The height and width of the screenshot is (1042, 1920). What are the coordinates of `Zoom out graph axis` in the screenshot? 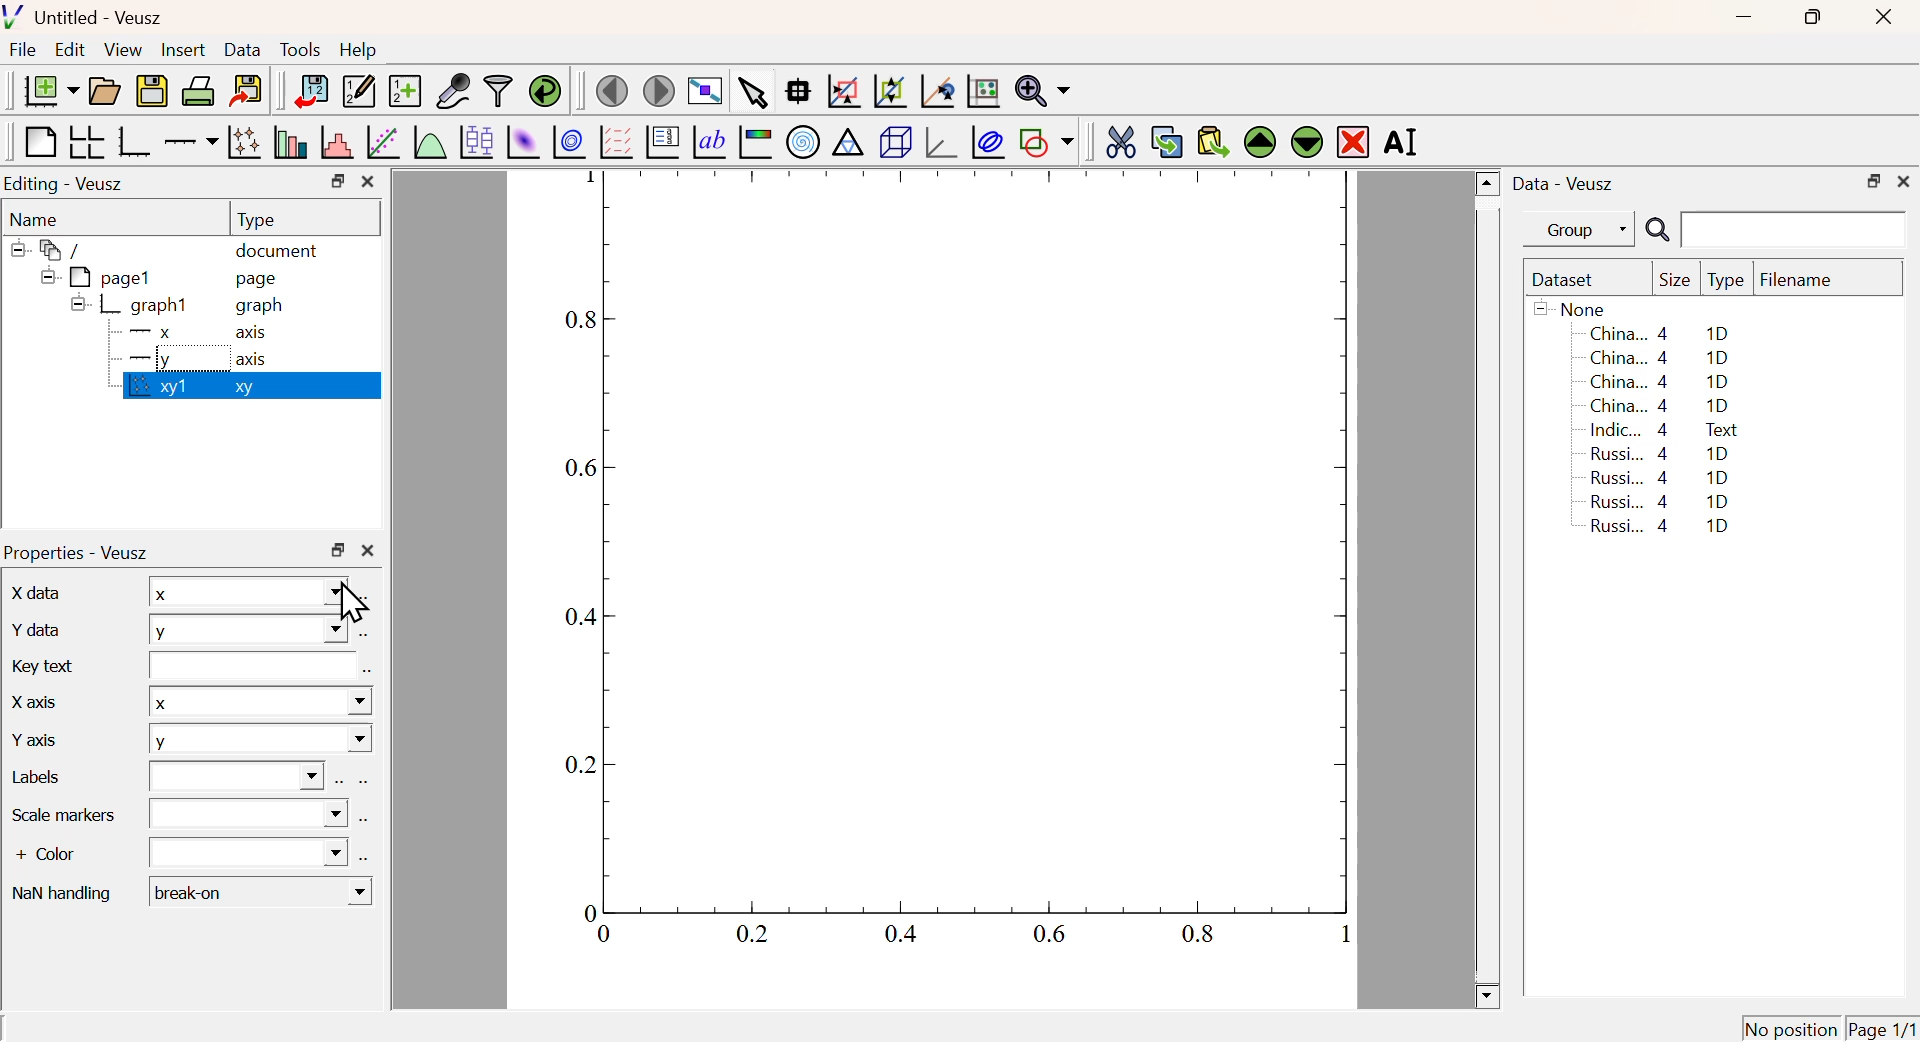 It's located at (889, 89).